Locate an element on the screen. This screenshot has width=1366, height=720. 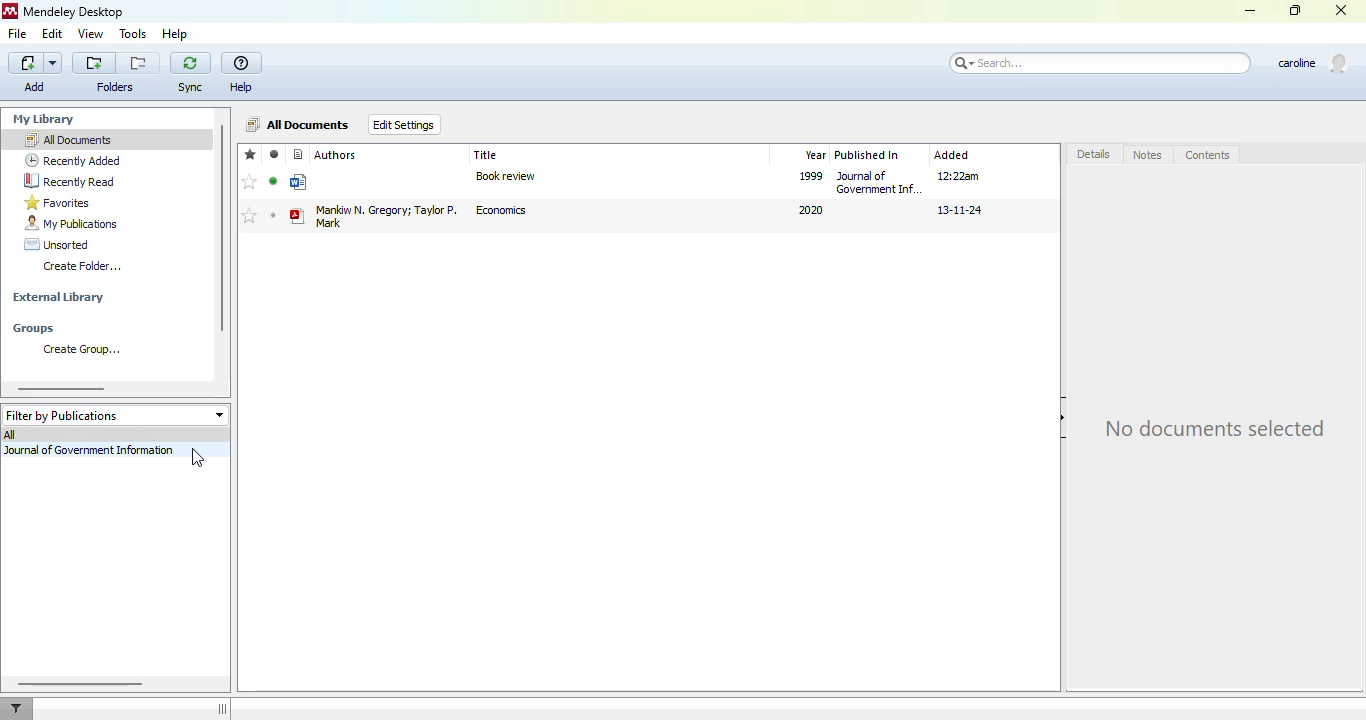
search is located at coordinates (1099, 64).